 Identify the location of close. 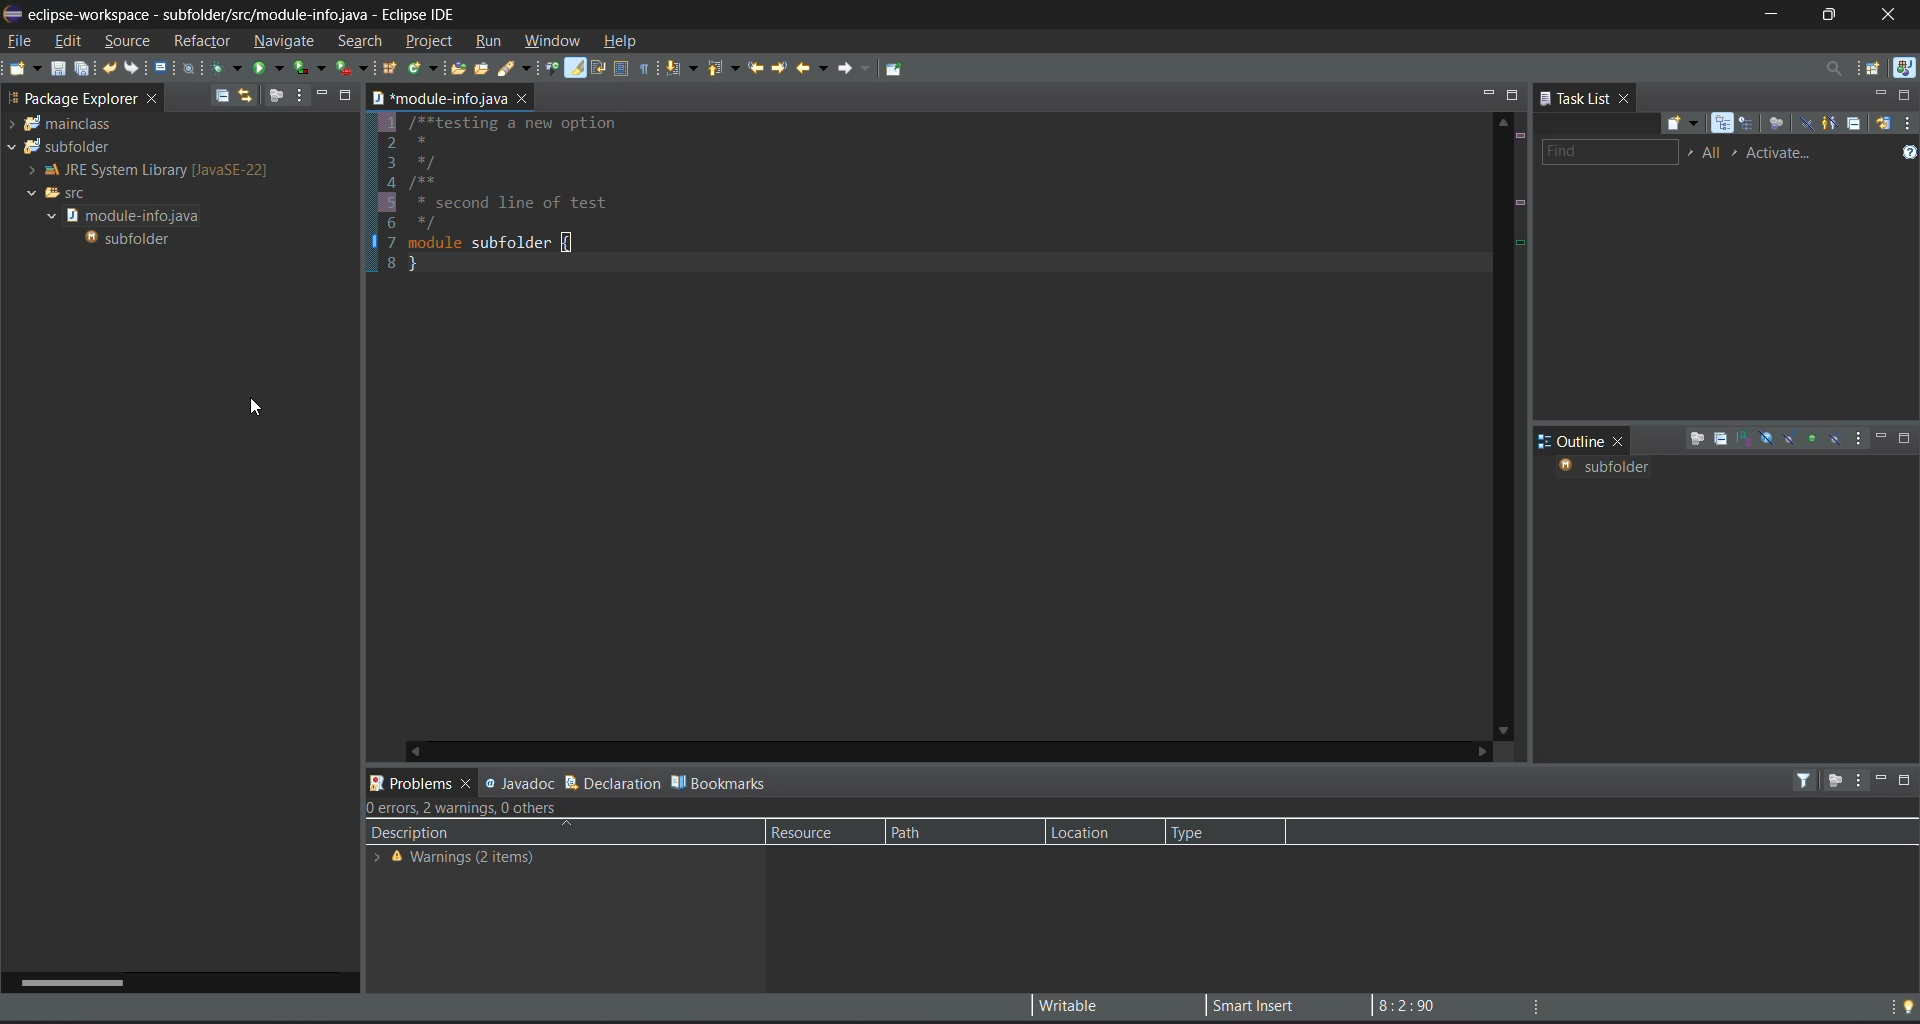
(1623, 441).